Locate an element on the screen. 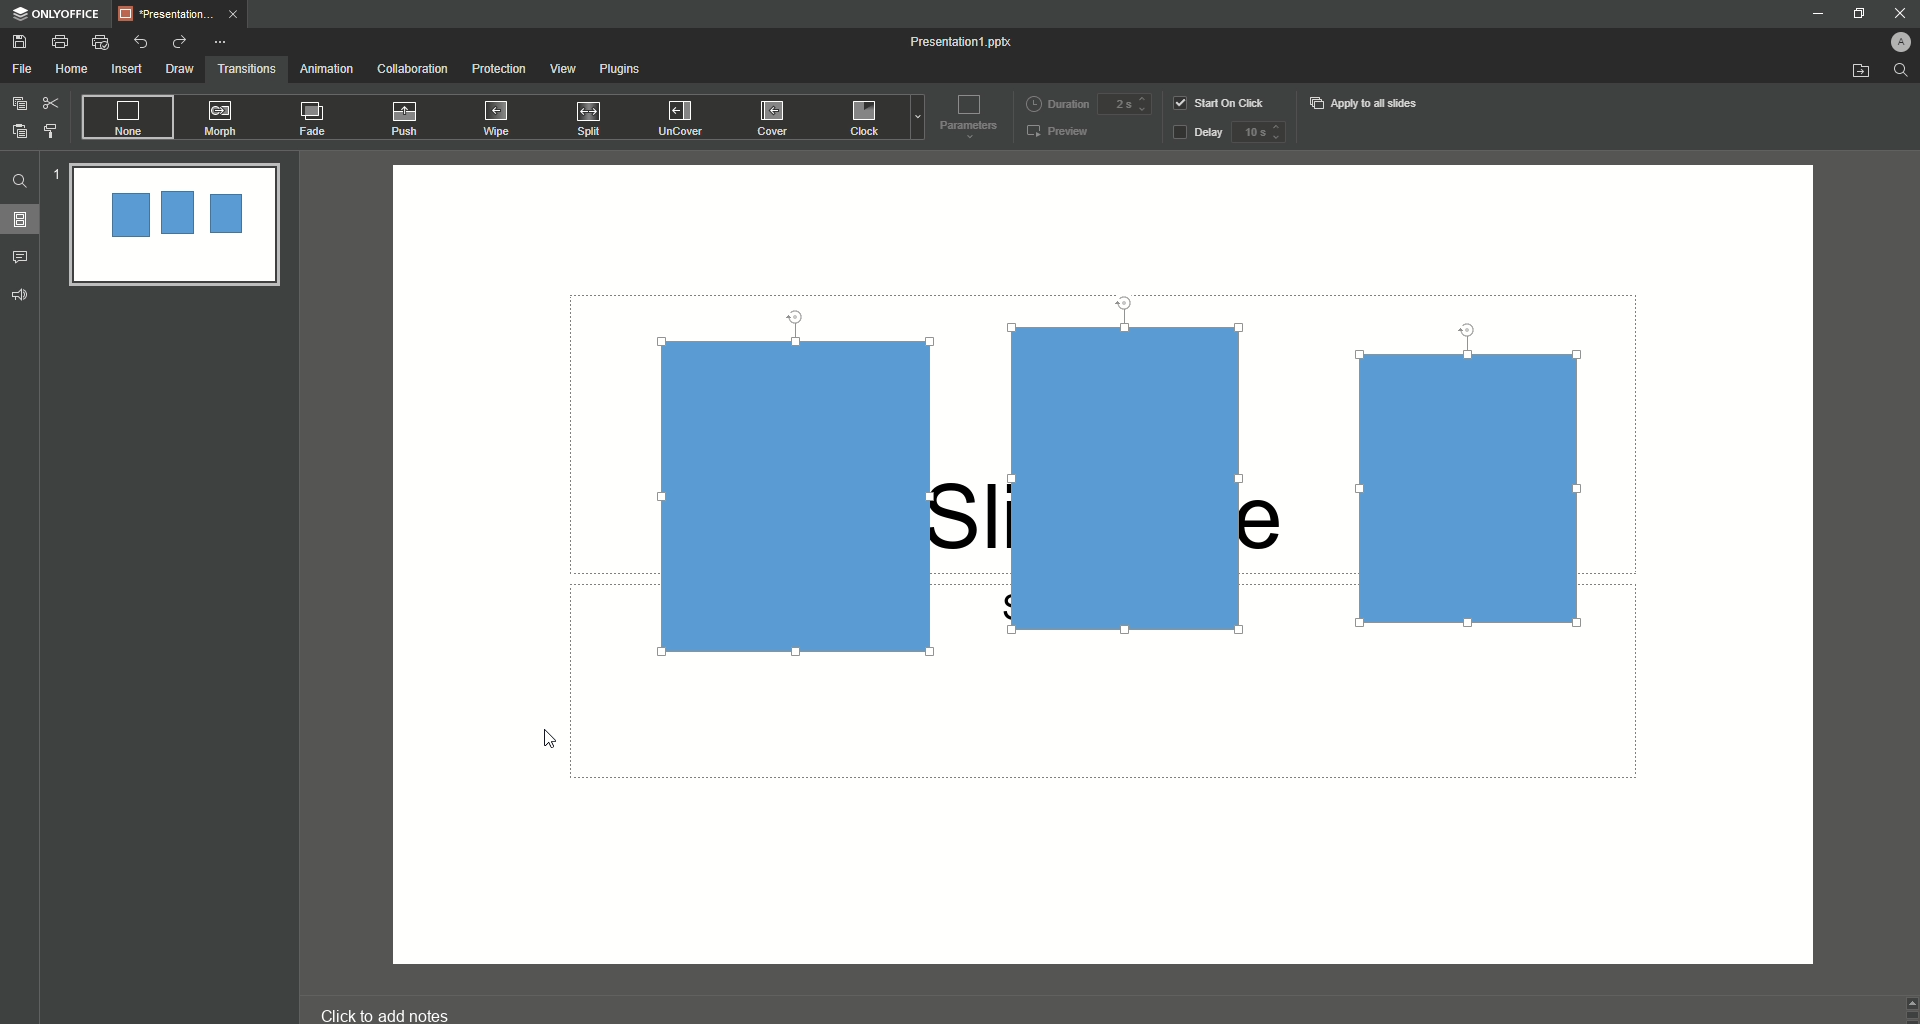 The width and height of the screenshot is (1920, 1024). Cut is located at coordinates (51, 102).